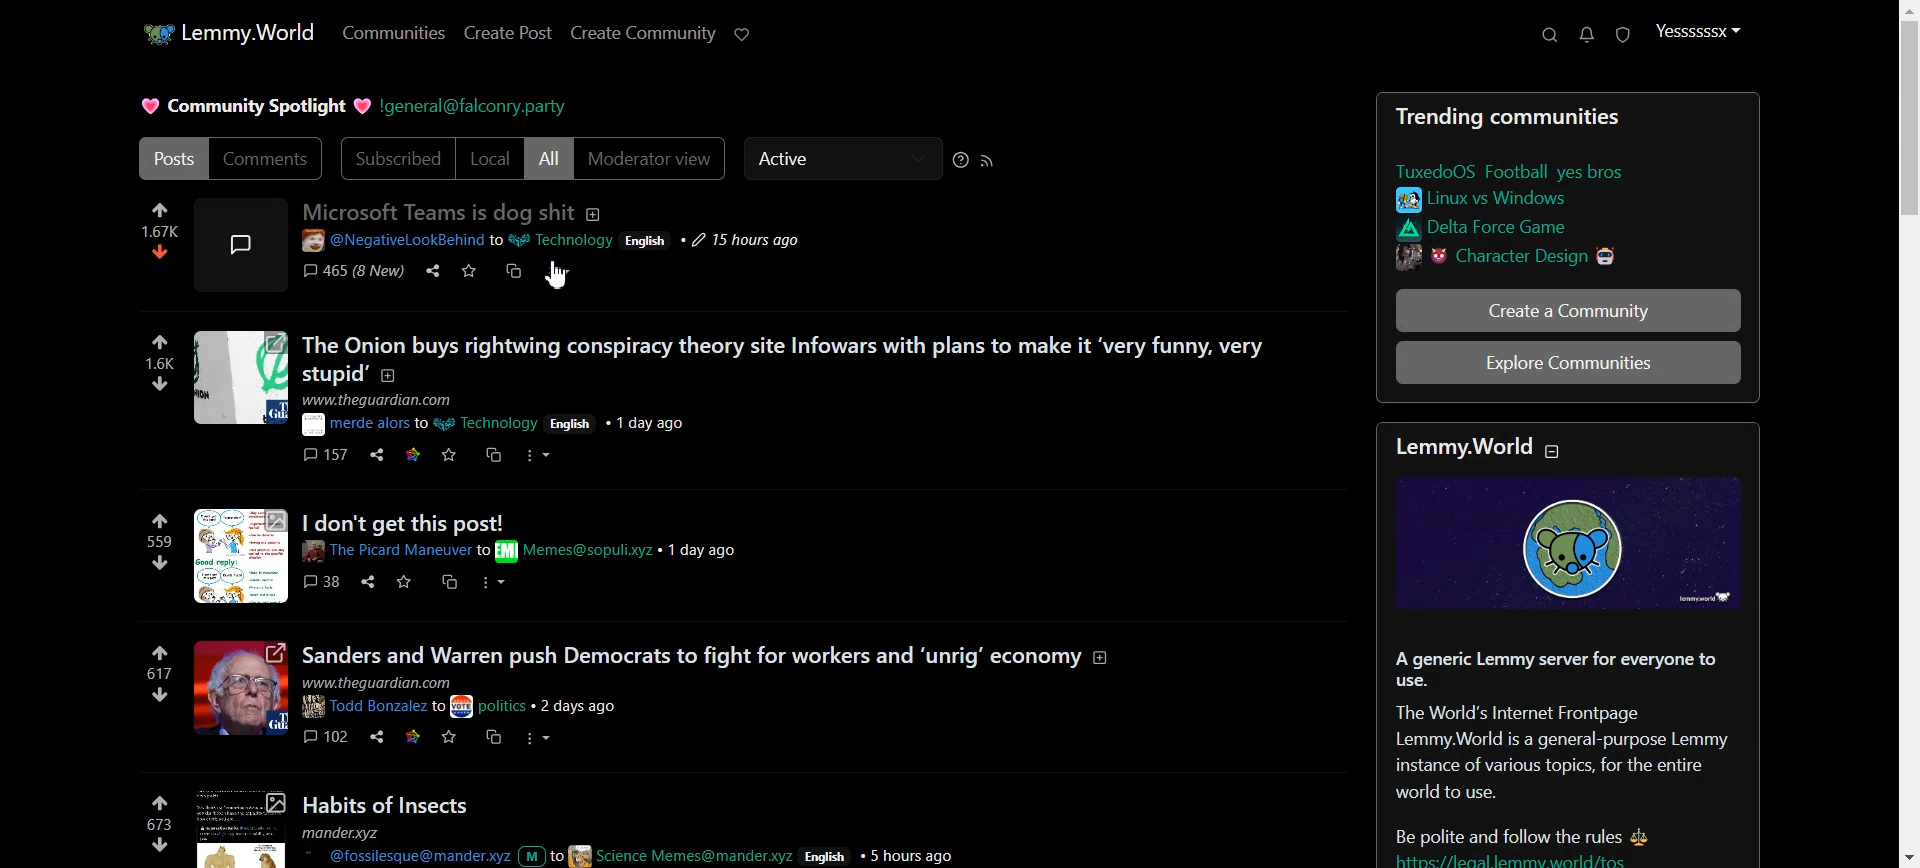 The width and height of the screenshot is (1920, 868). What do you see at coordinates (240, 379) in the screenshot?
I see `image` at bounding box center [240, 379].